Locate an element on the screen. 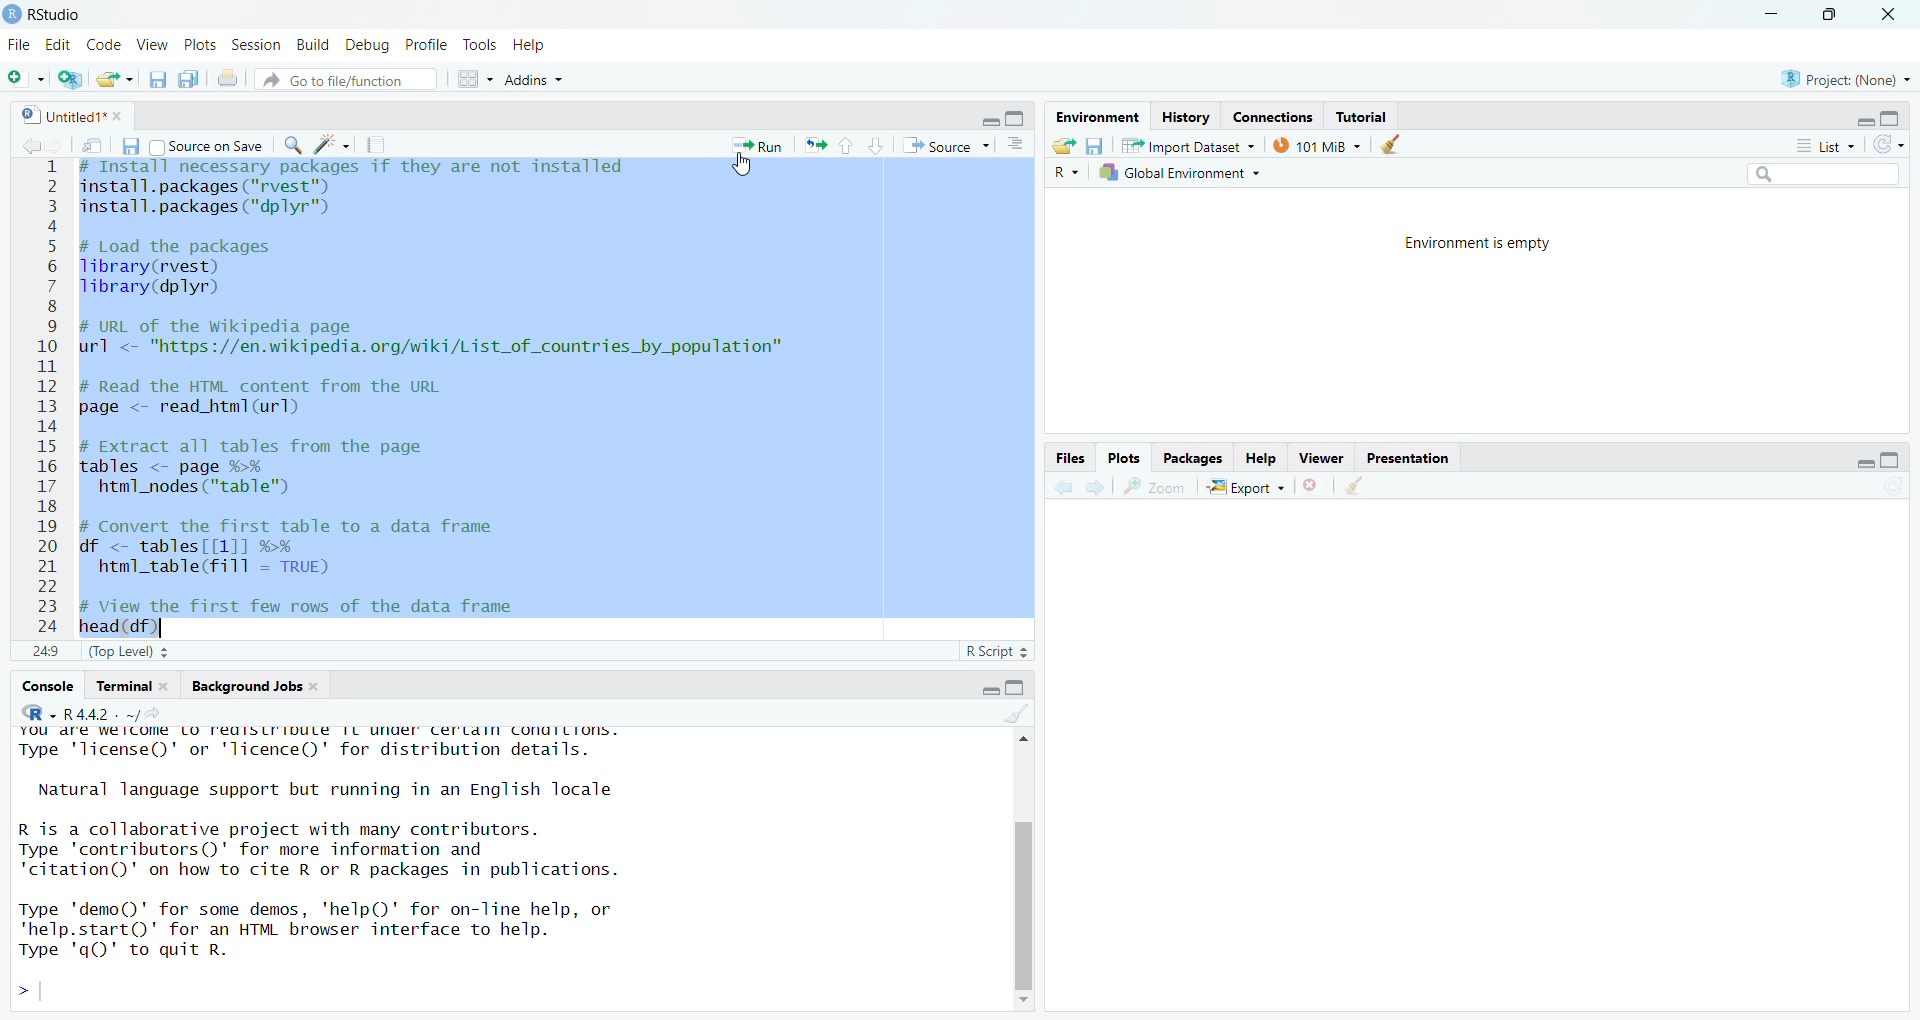 This screenshot has width=1920, height=1020. file search is located at coordinates (346, 79).